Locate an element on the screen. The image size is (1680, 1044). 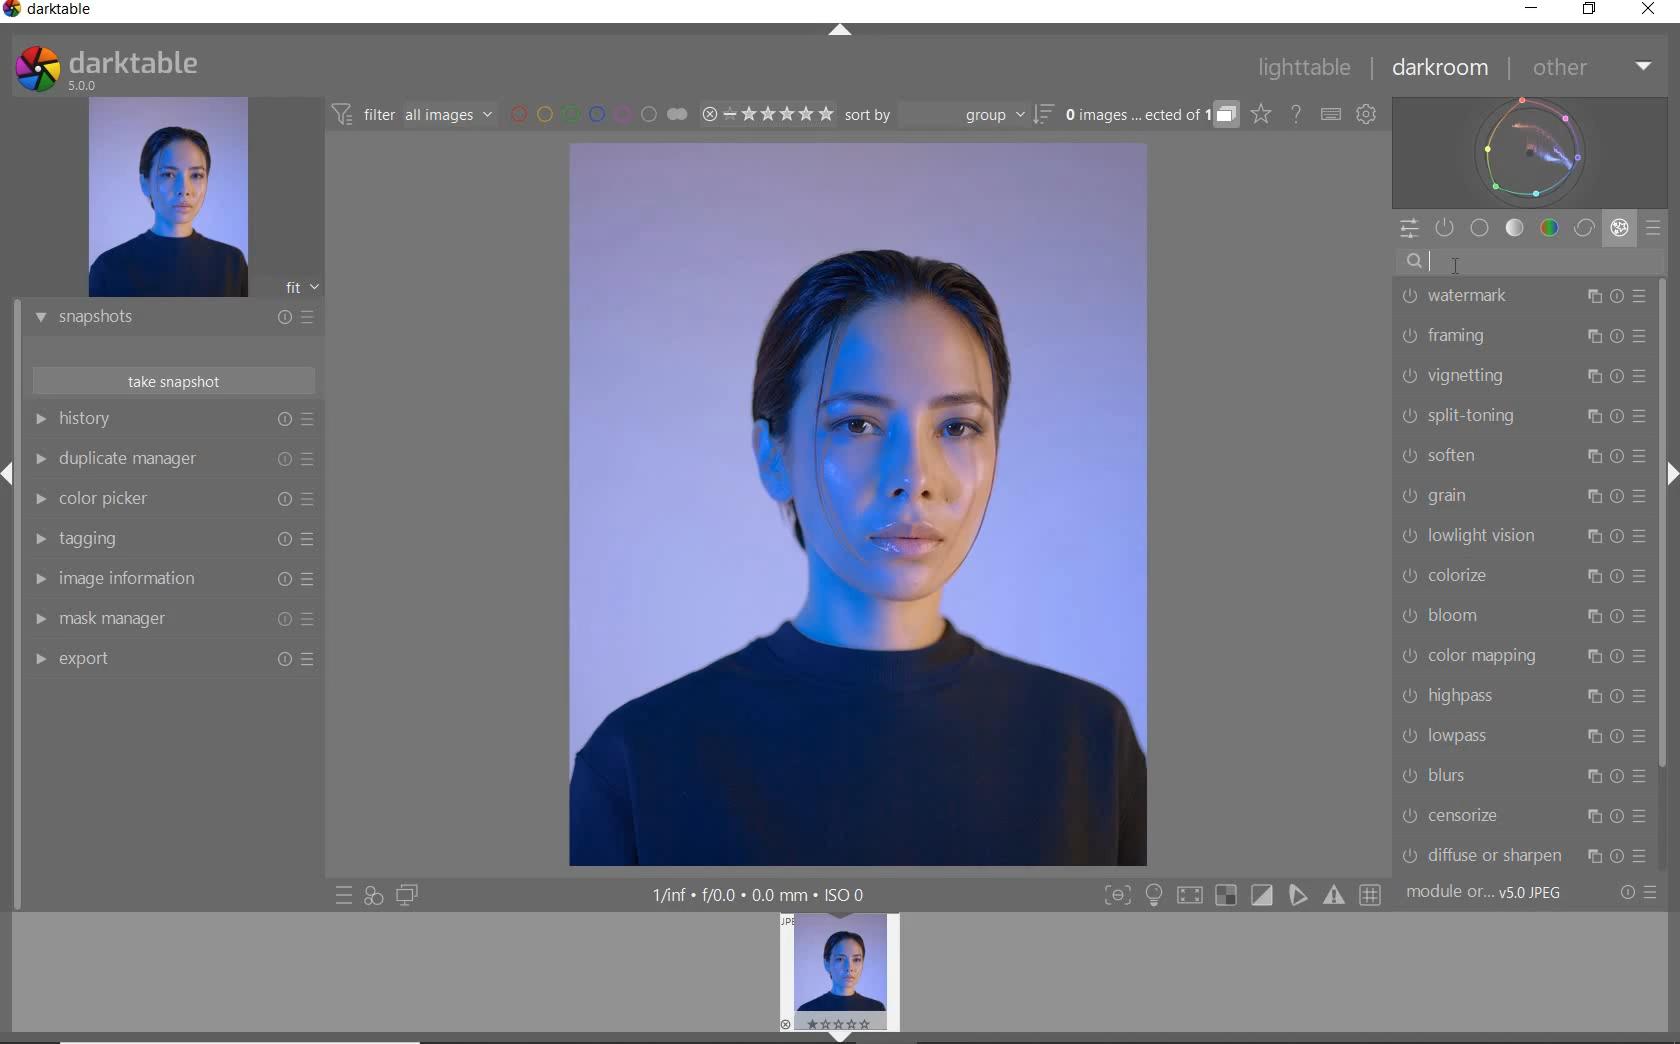
Button is located at coordinates (1154, 897).